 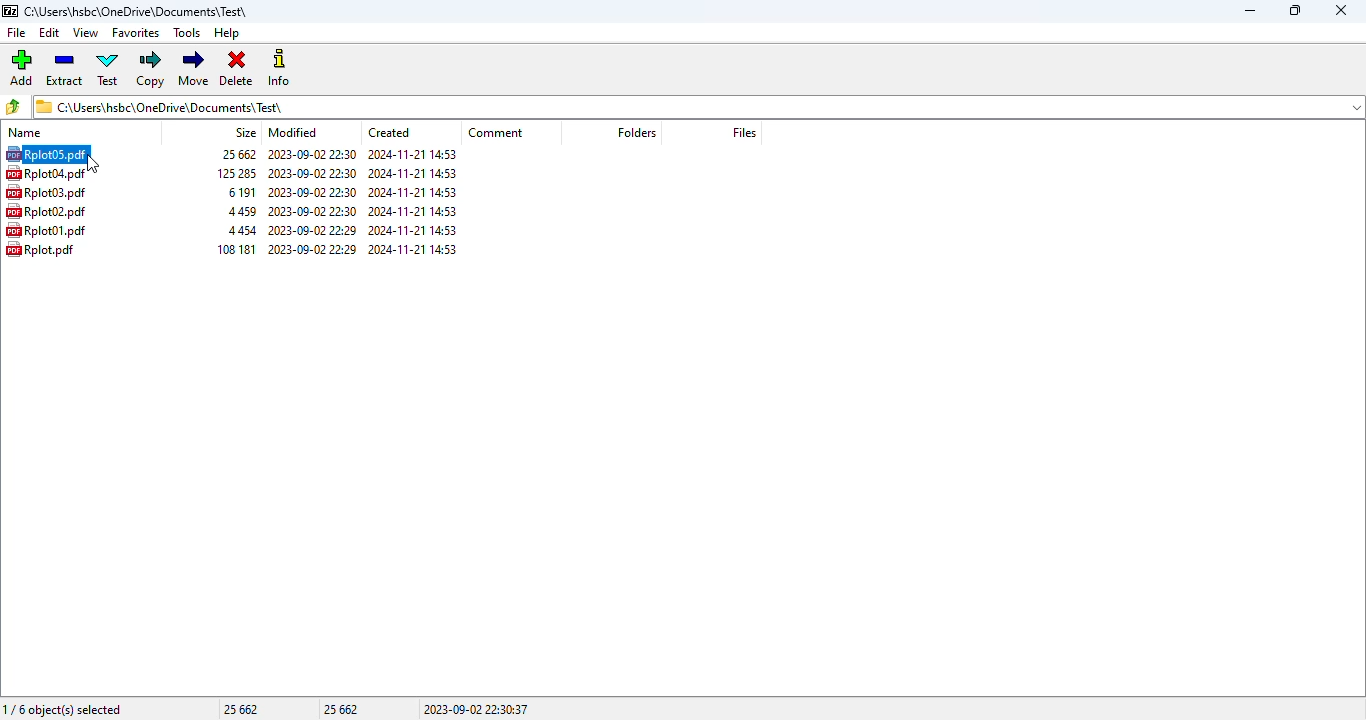 What do you see at coordinates (25, 132) in the screenshot?
I see `name` at bounding box center [25, 132].